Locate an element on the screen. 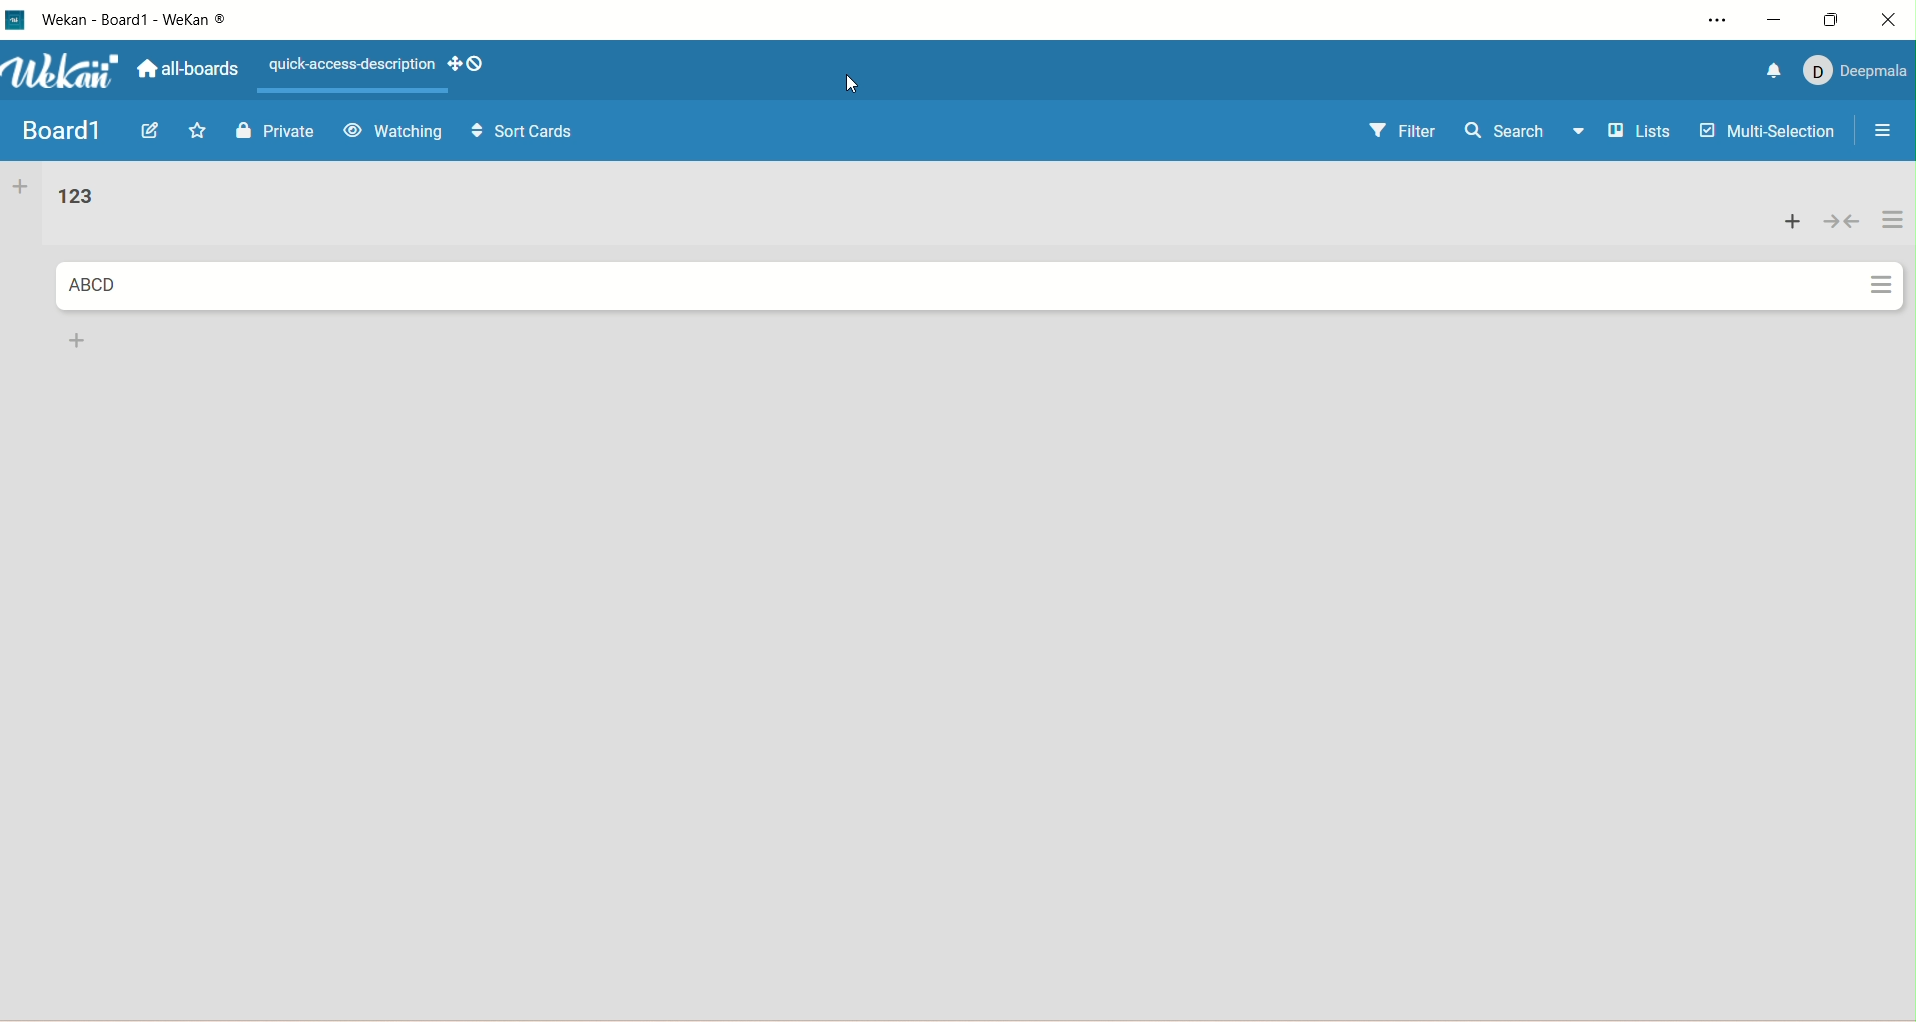  add list is located at coordinates (20, 189).